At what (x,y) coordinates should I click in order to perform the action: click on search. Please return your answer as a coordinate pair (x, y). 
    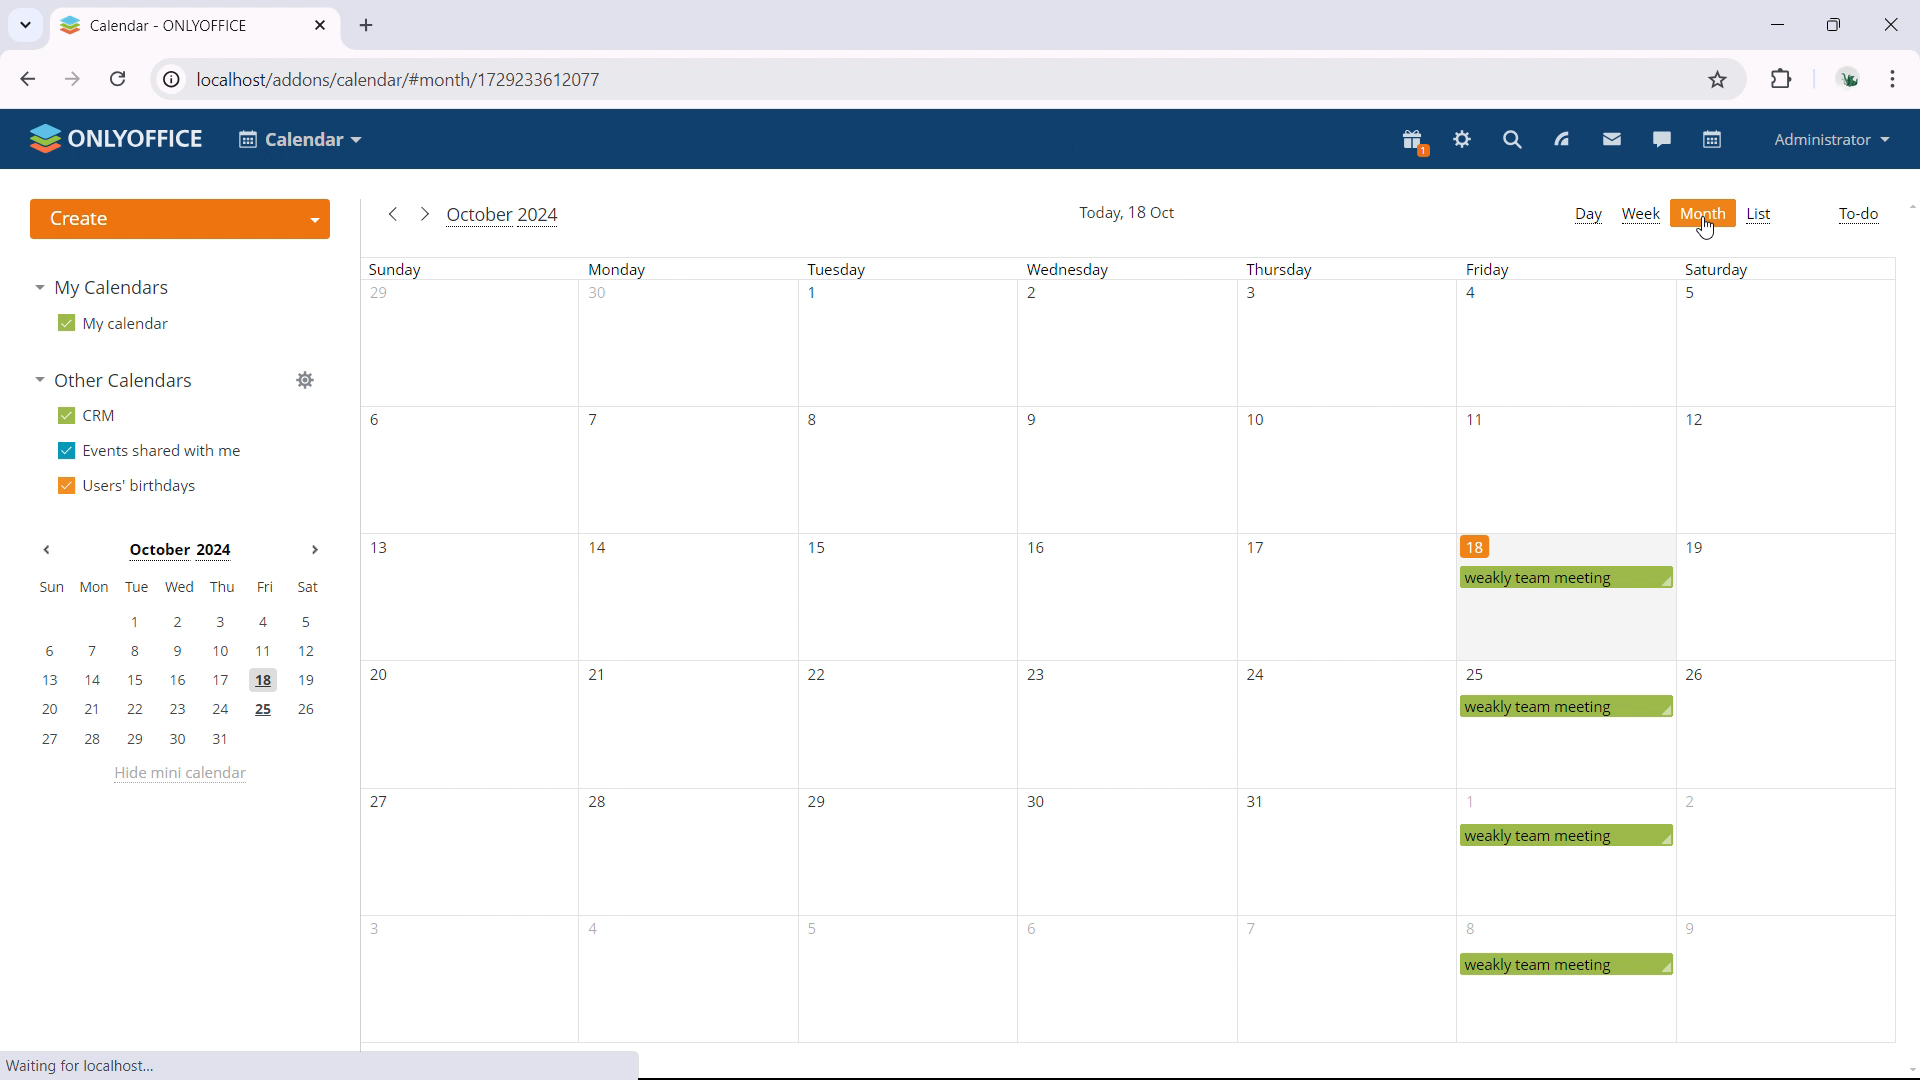
    Looking at the image, I should click on (1510, 140).